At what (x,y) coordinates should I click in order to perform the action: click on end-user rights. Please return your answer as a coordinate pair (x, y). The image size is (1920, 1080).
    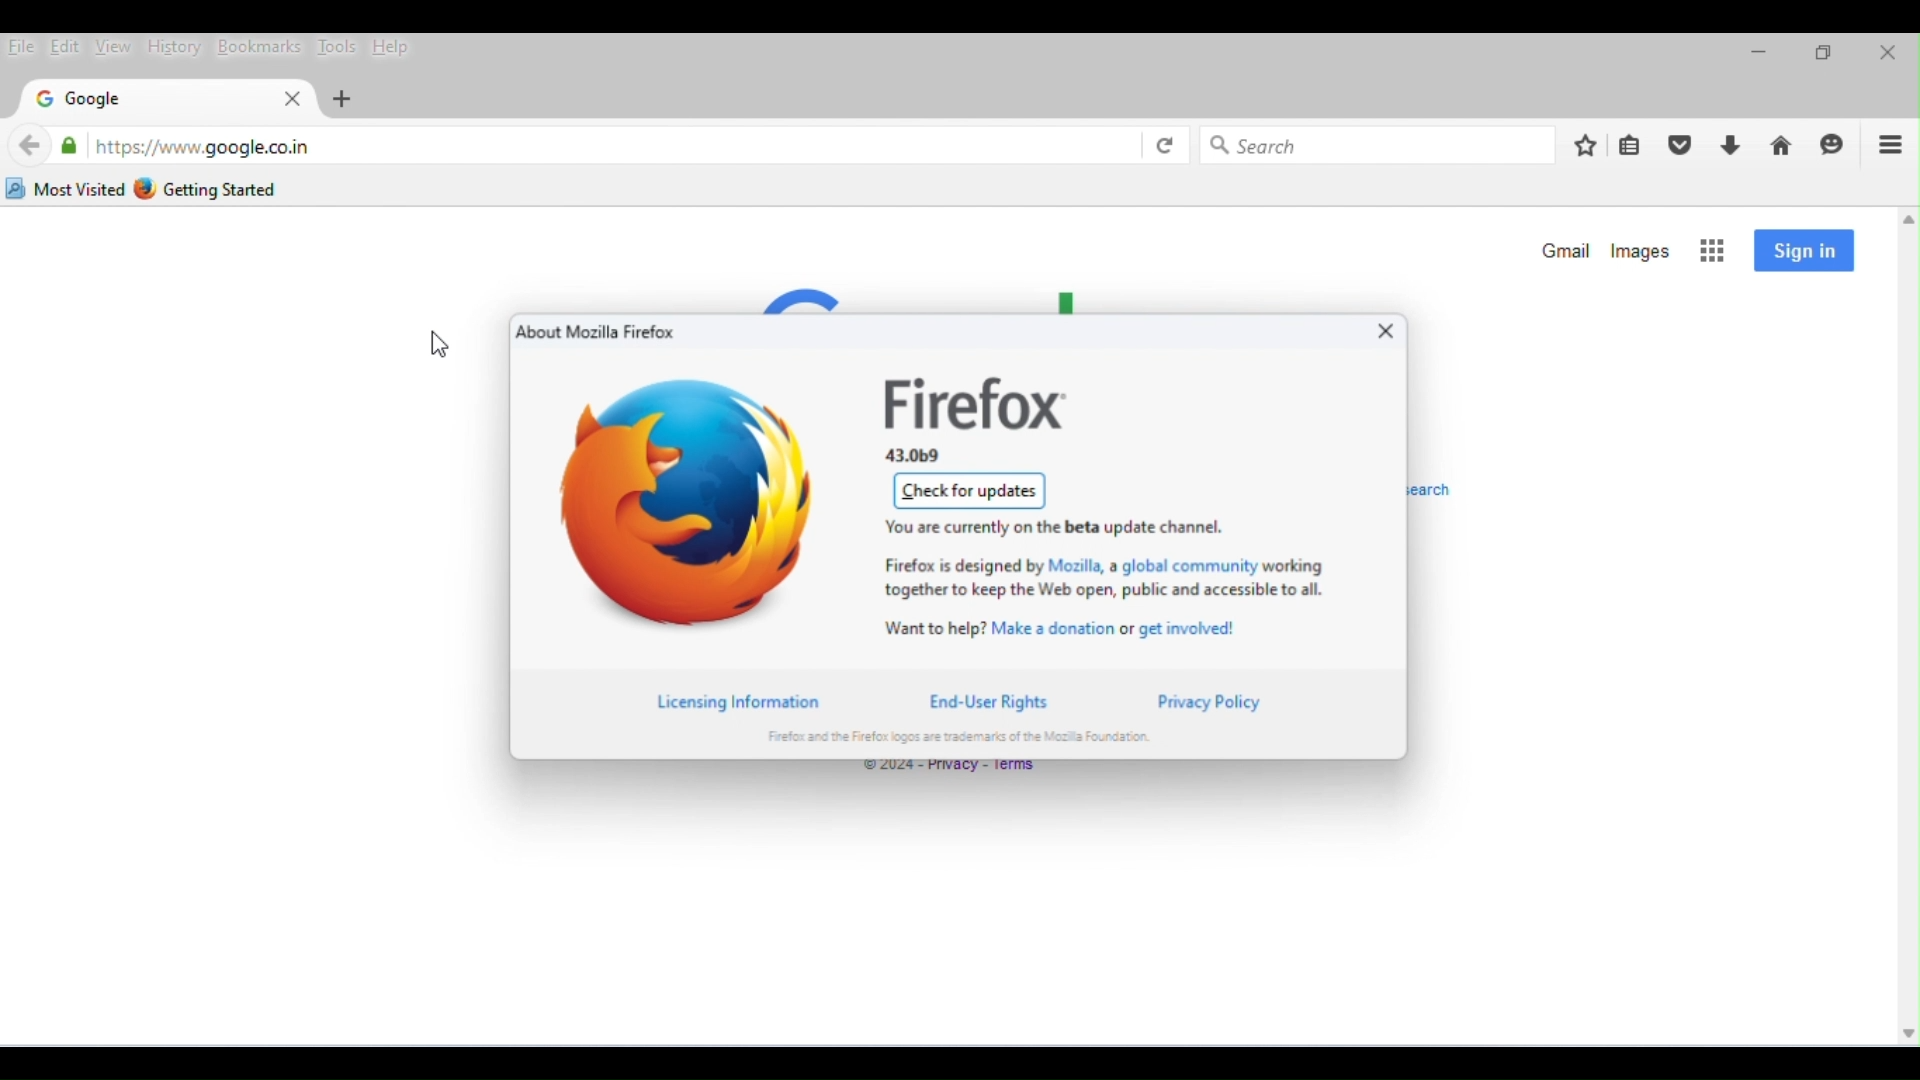
    Looking at the image, I should click on (989, 701).